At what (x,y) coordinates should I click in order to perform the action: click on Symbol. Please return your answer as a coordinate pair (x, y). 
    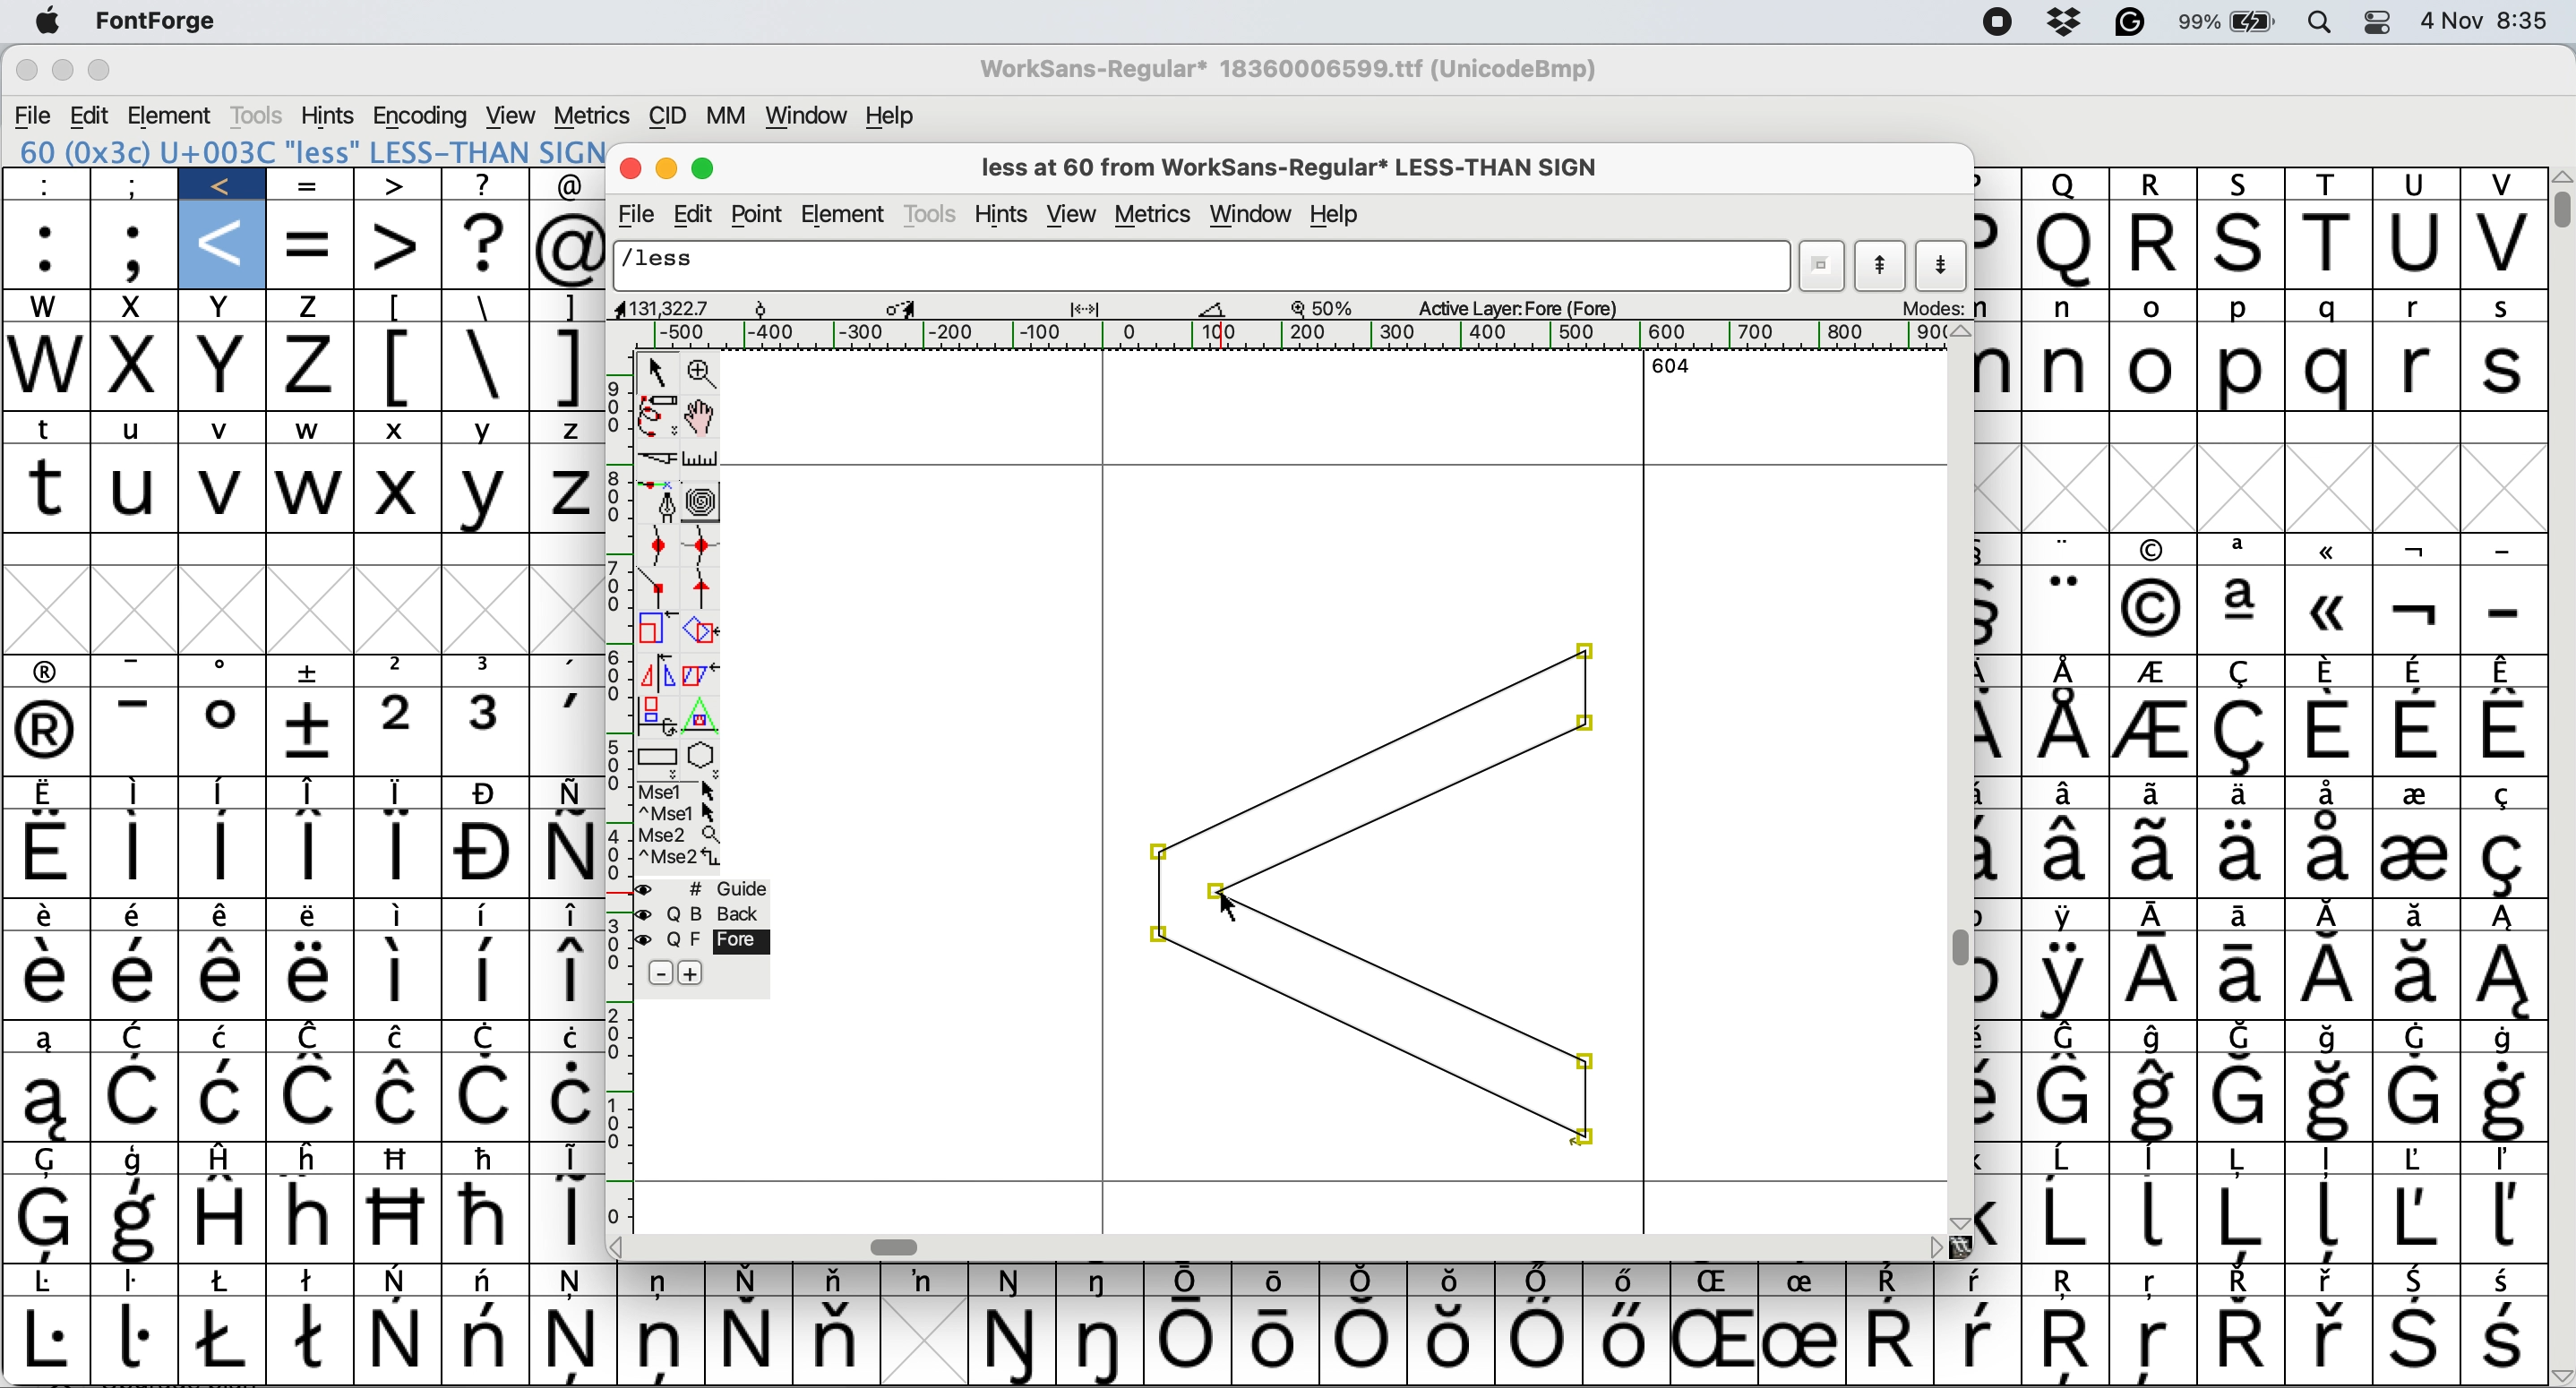
    Looking at the image, I should click on (134, 1099).